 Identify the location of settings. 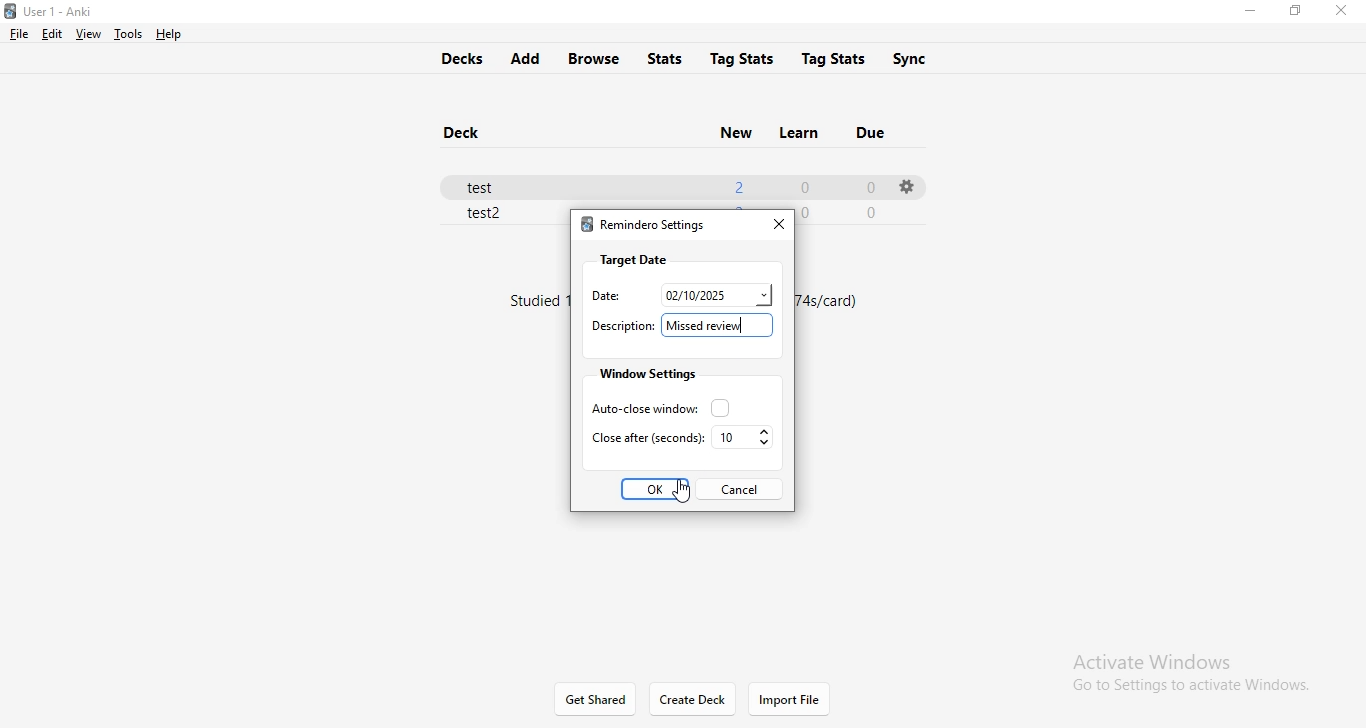
(905, 186).